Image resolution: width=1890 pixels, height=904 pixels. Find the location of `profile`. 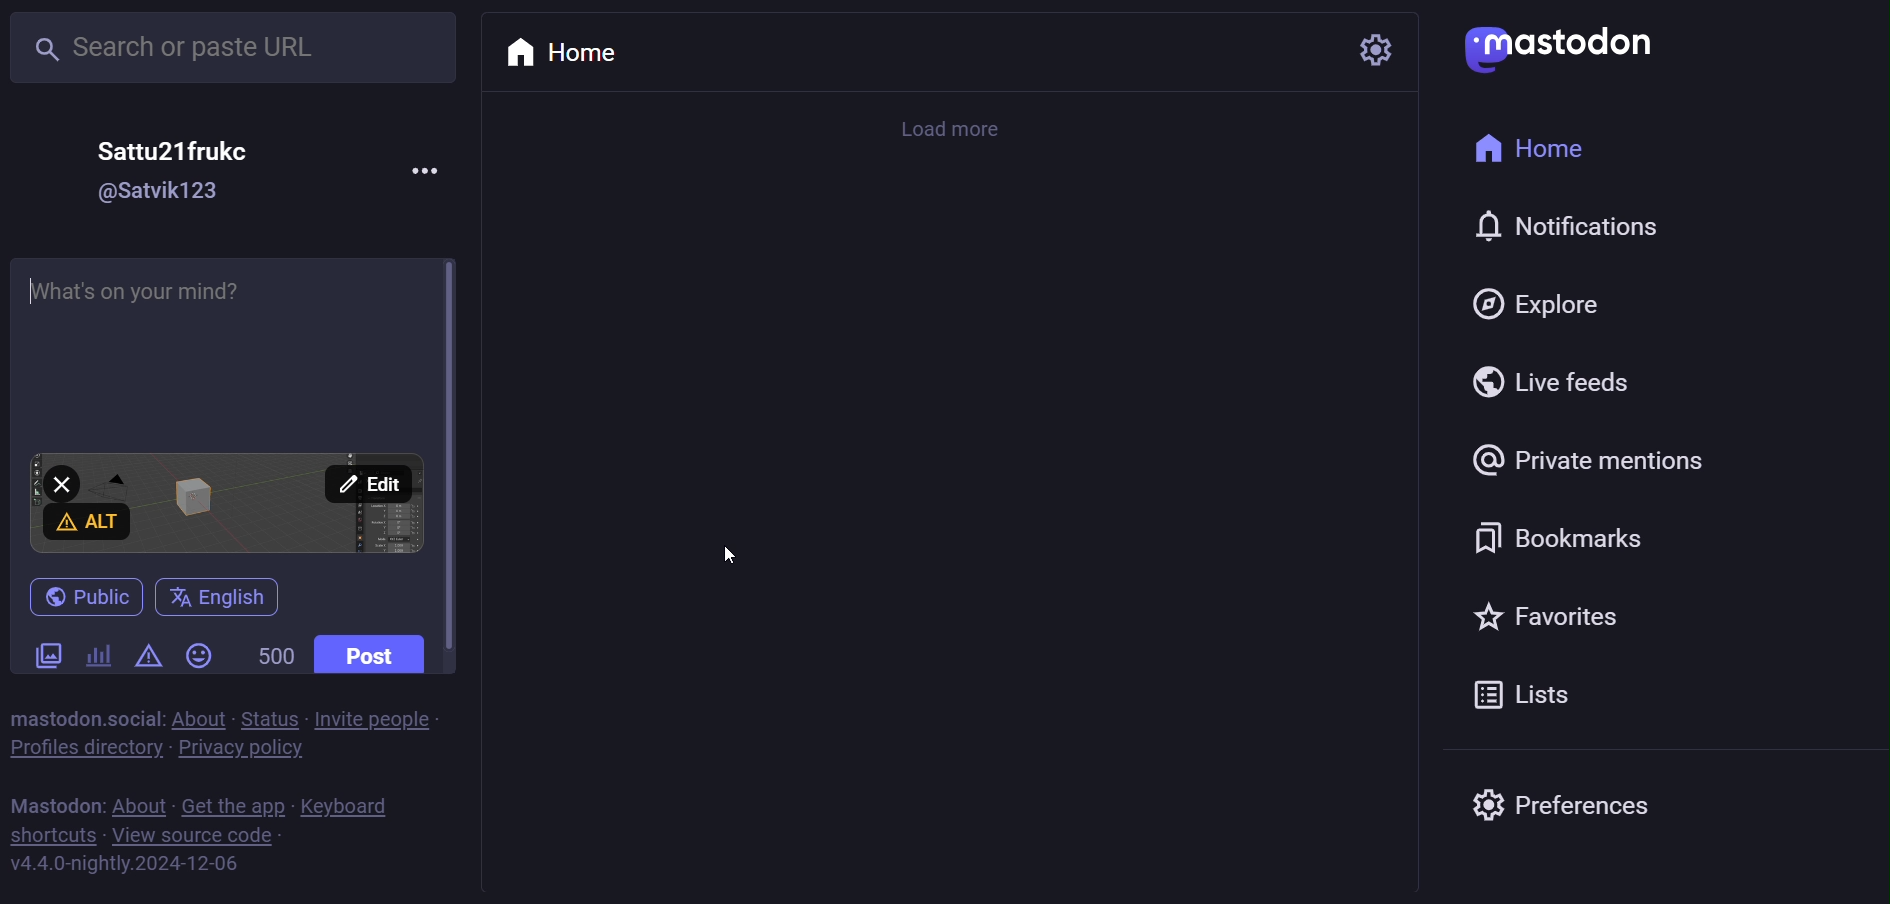

profile is located at coordinates (82, 750).